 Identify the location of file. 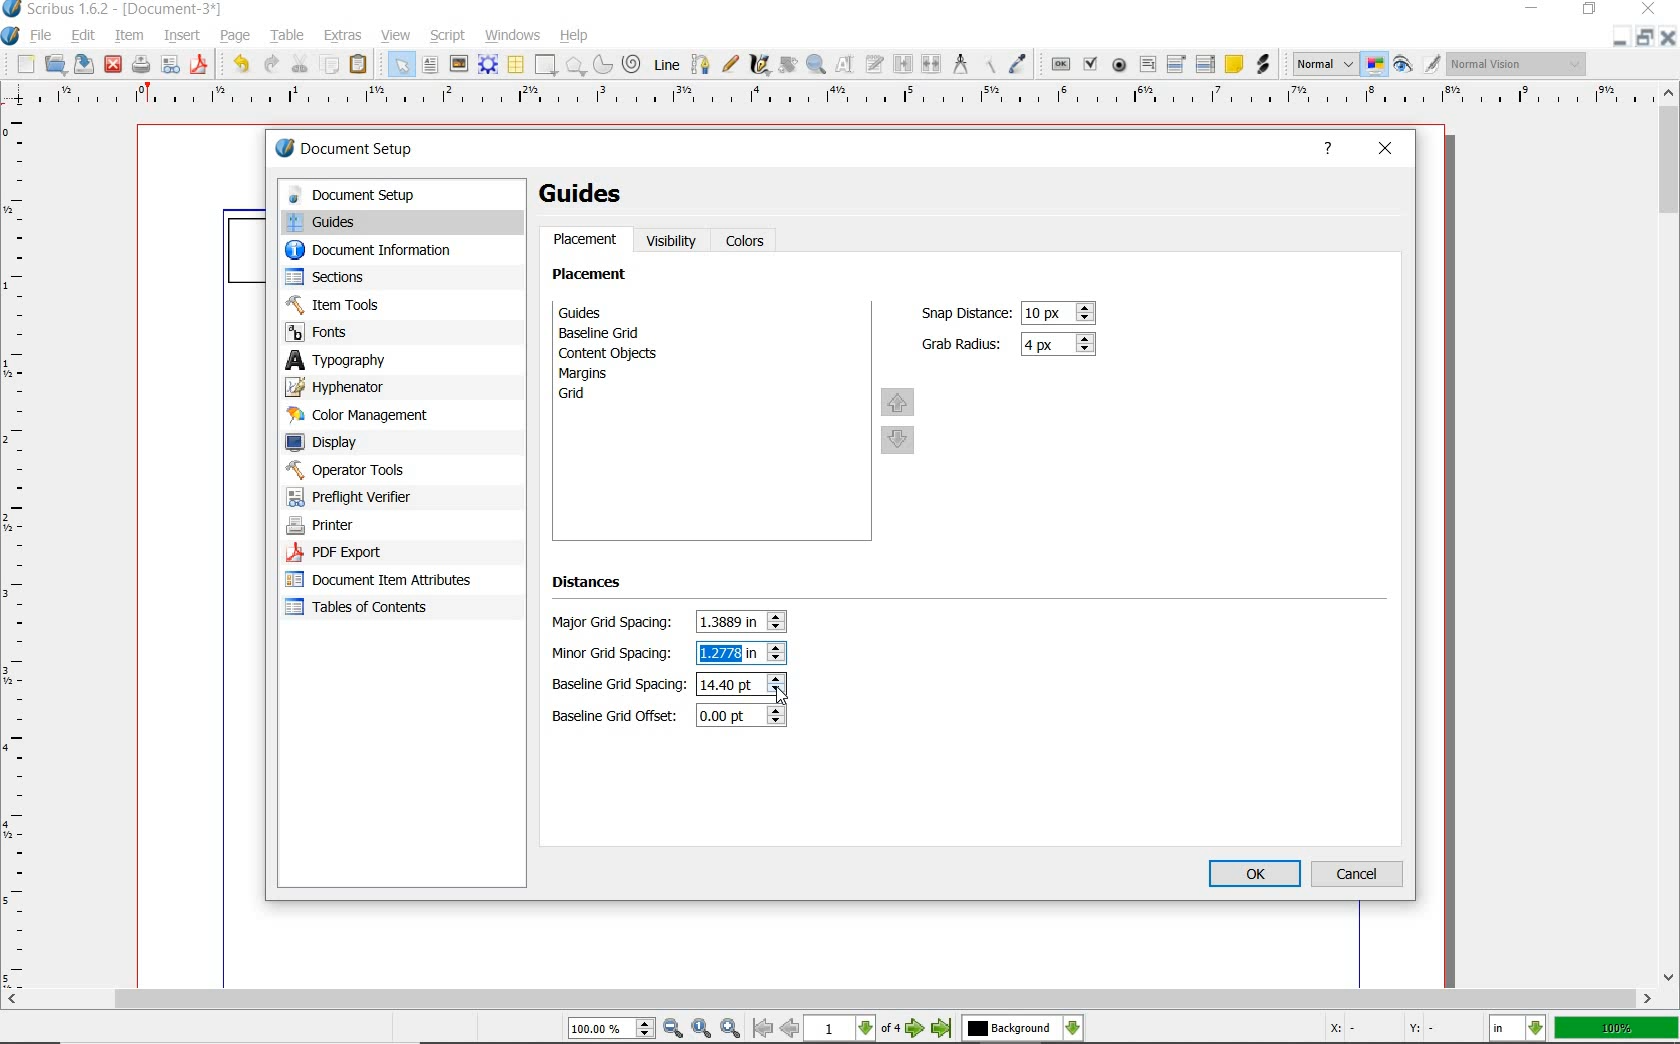
(45, 36).